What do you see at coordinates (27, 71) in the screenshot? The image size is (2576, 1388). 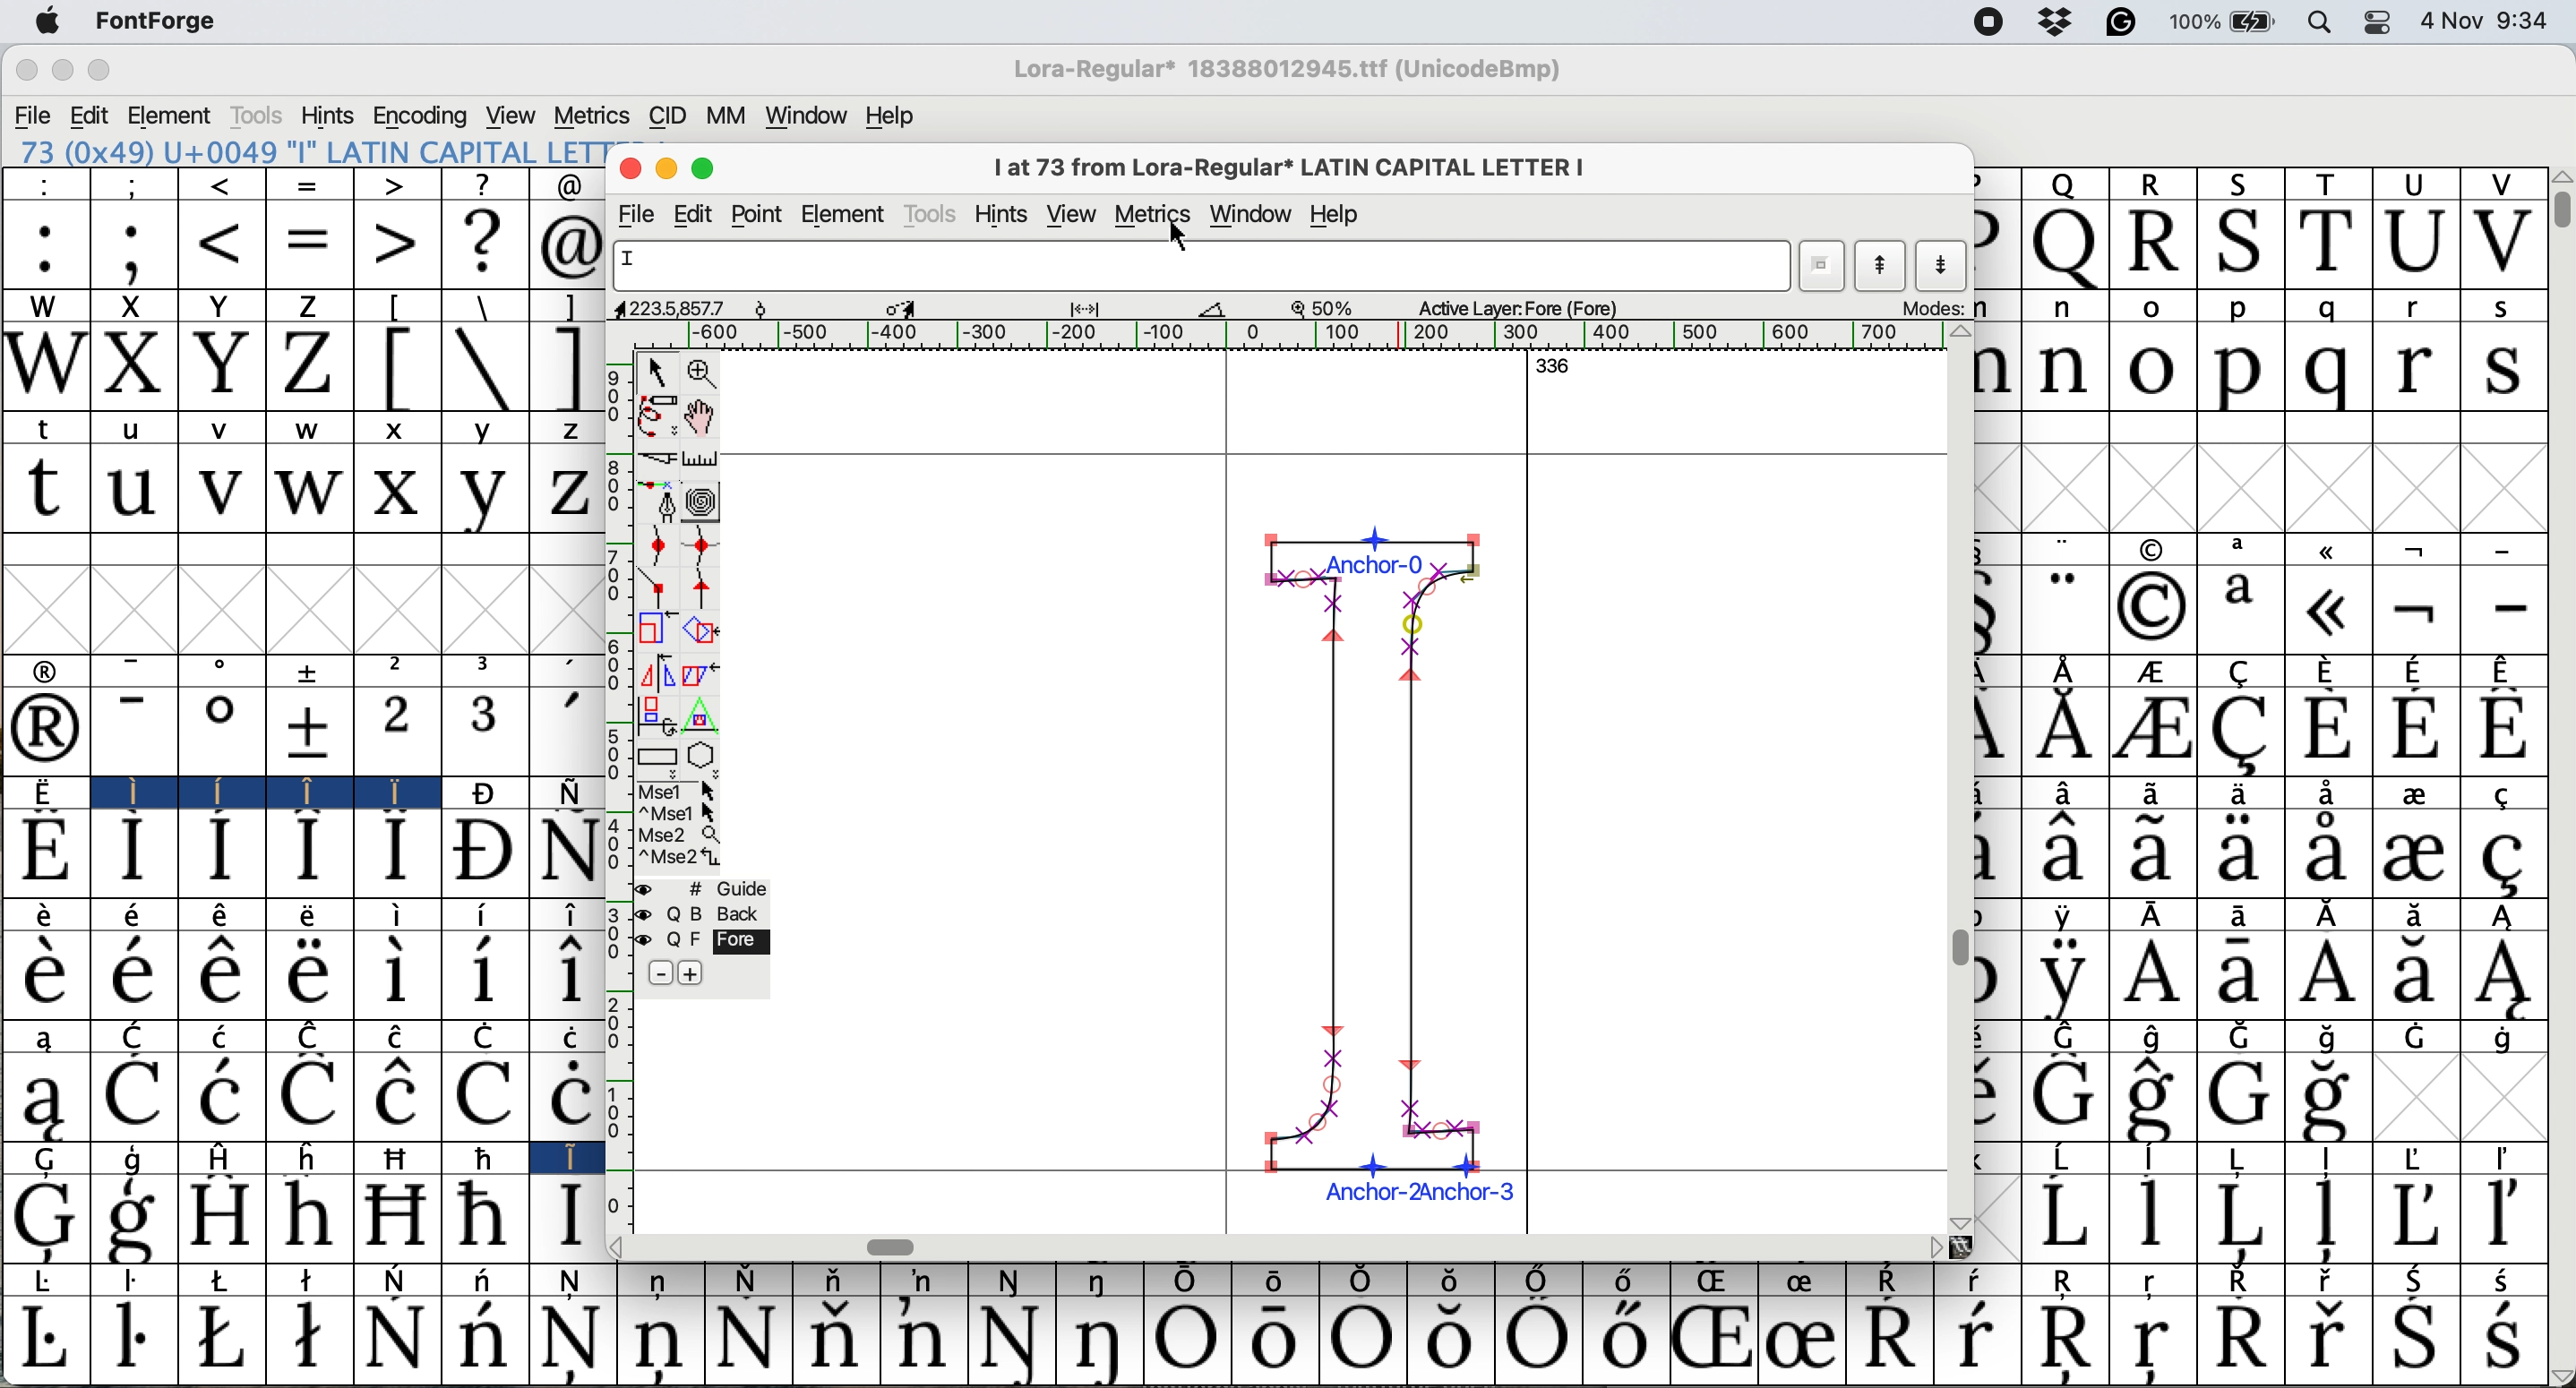 I see `close` at bounding box center [27, 71].